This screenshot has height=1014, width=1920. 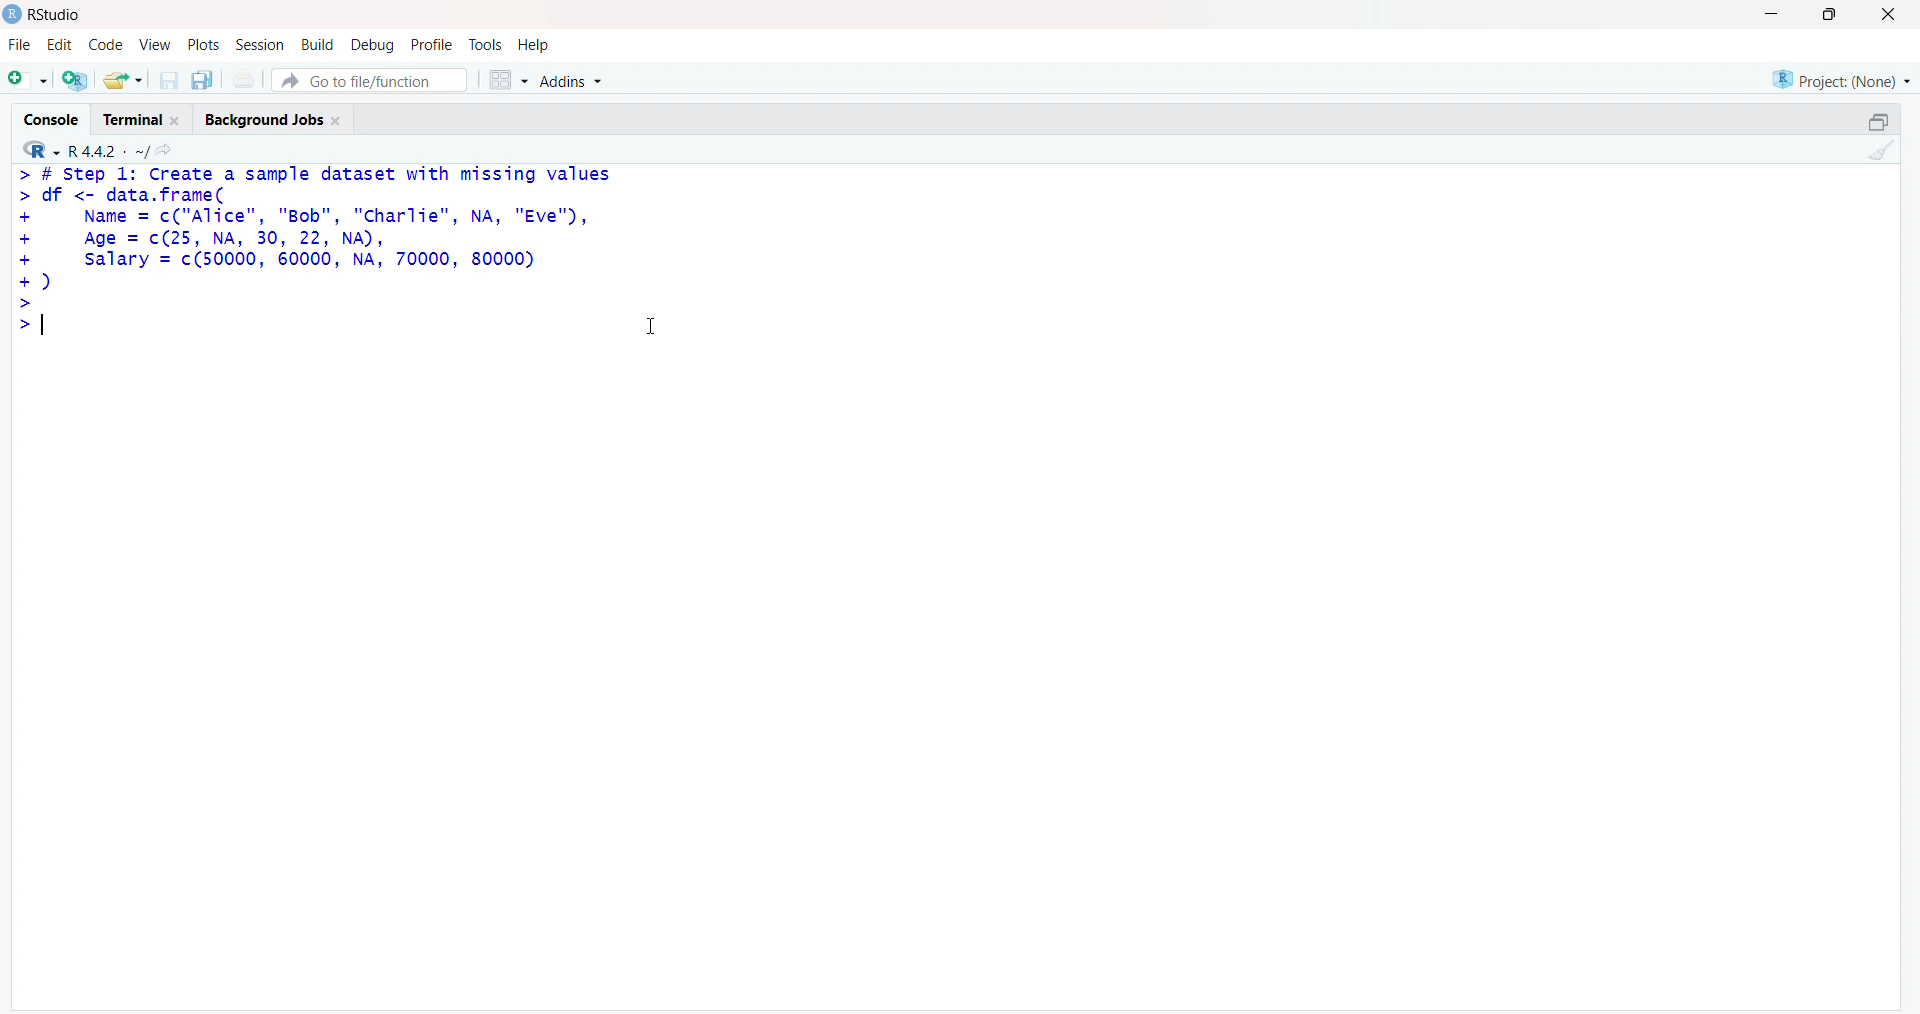 I want to click on Open an existing file (Ctrl + O), so click(x=120, y=80).